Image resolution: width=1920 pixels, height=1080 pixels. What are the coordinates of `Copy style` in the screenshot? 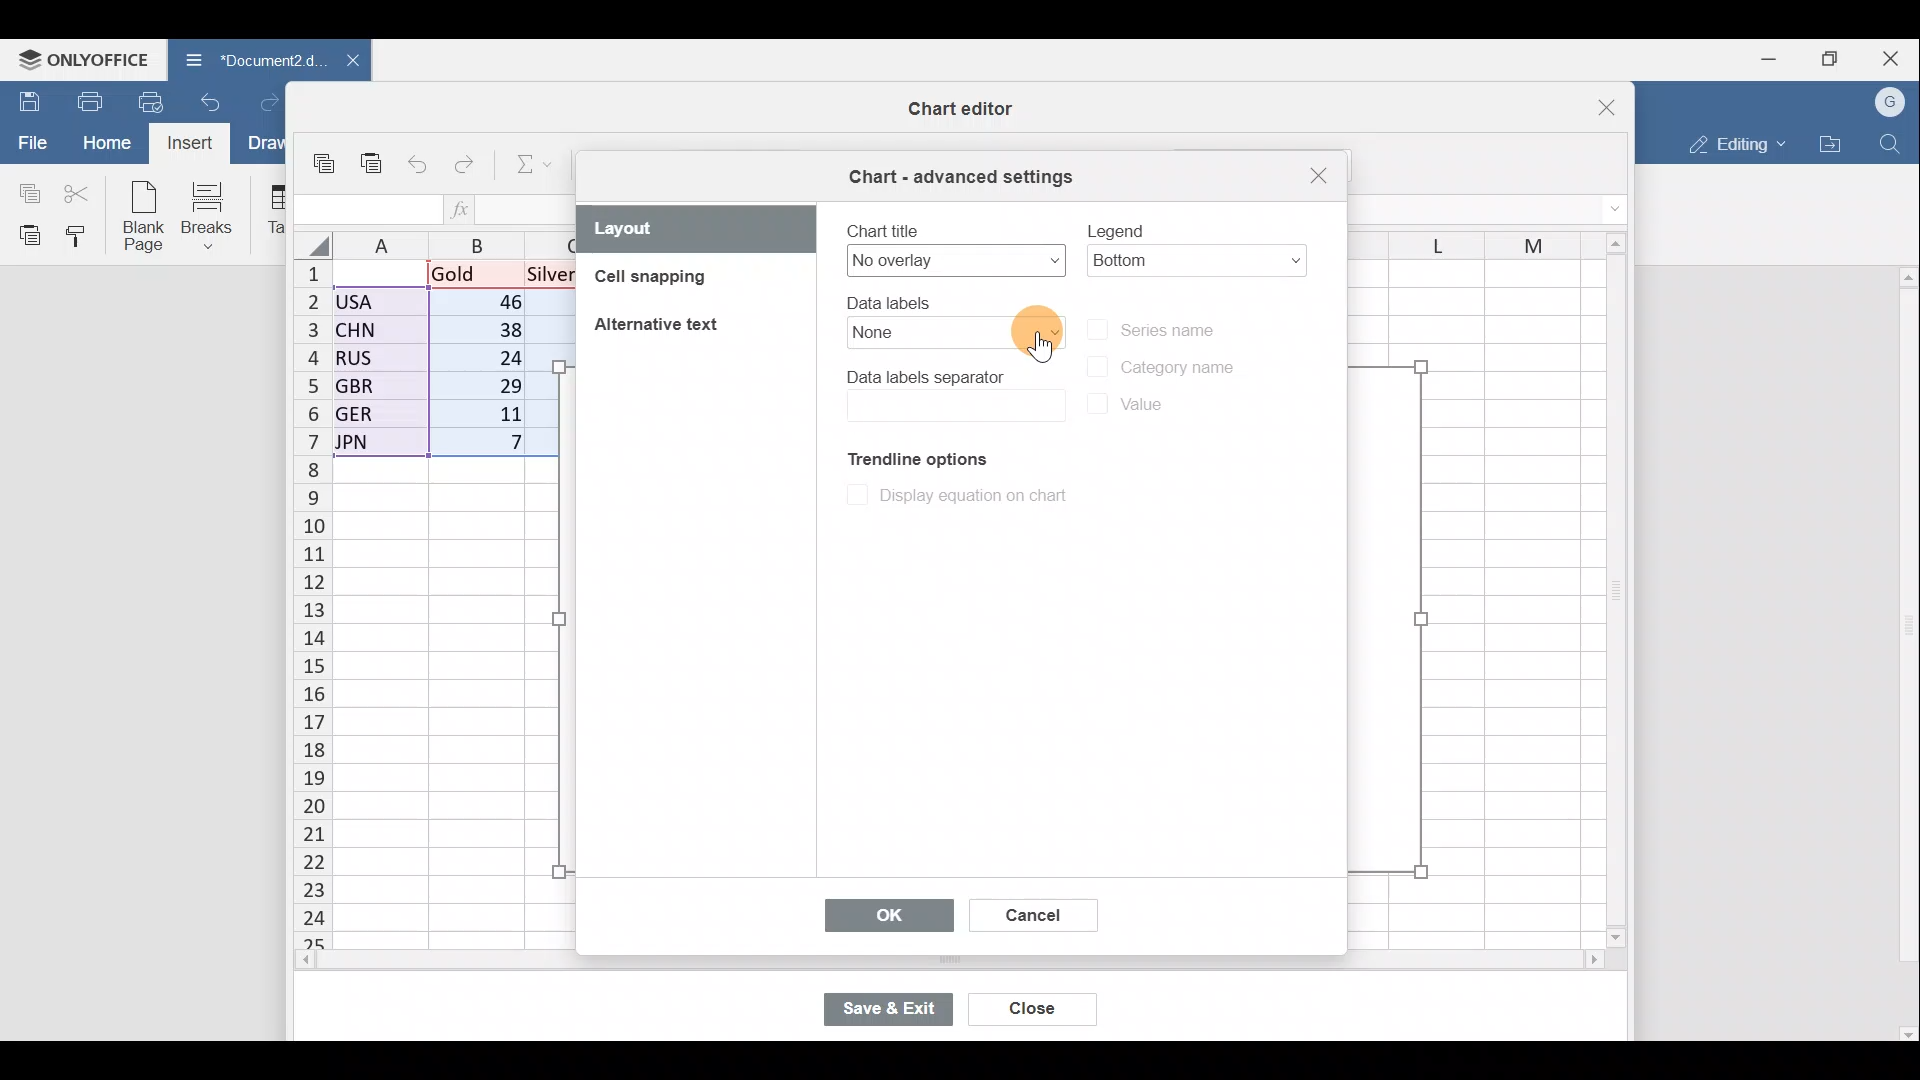 It's located at (84, 235).